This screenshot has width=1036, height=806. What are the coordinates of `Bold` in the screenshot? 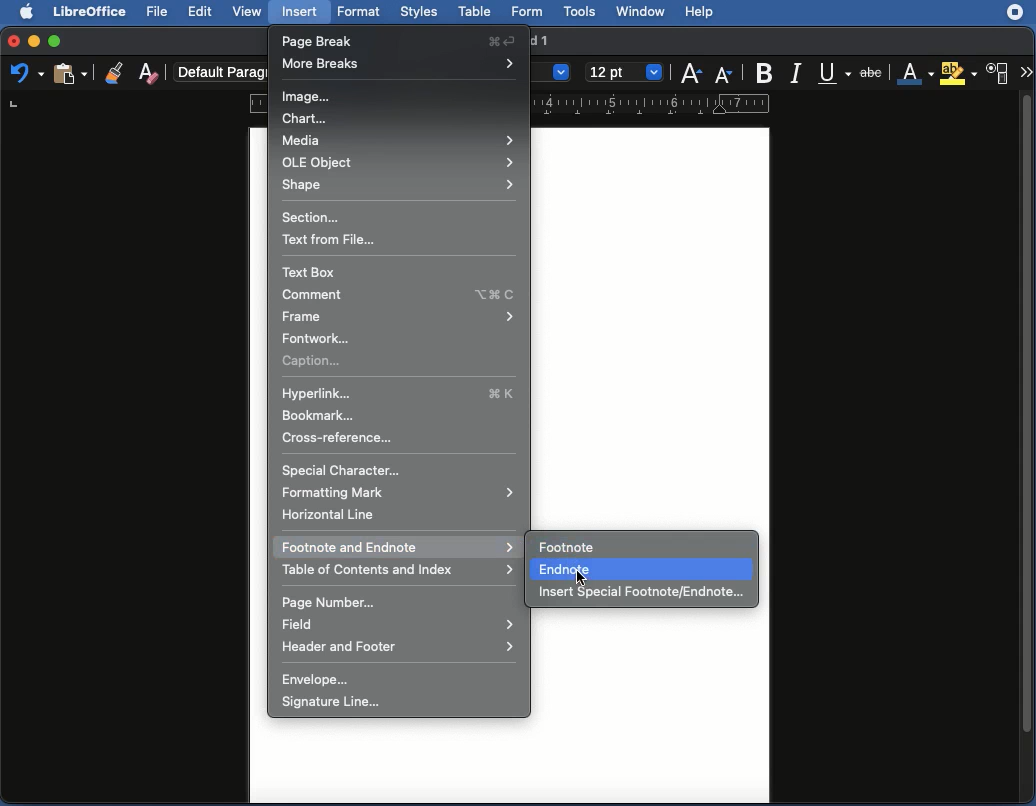 It's located at (766, 72).